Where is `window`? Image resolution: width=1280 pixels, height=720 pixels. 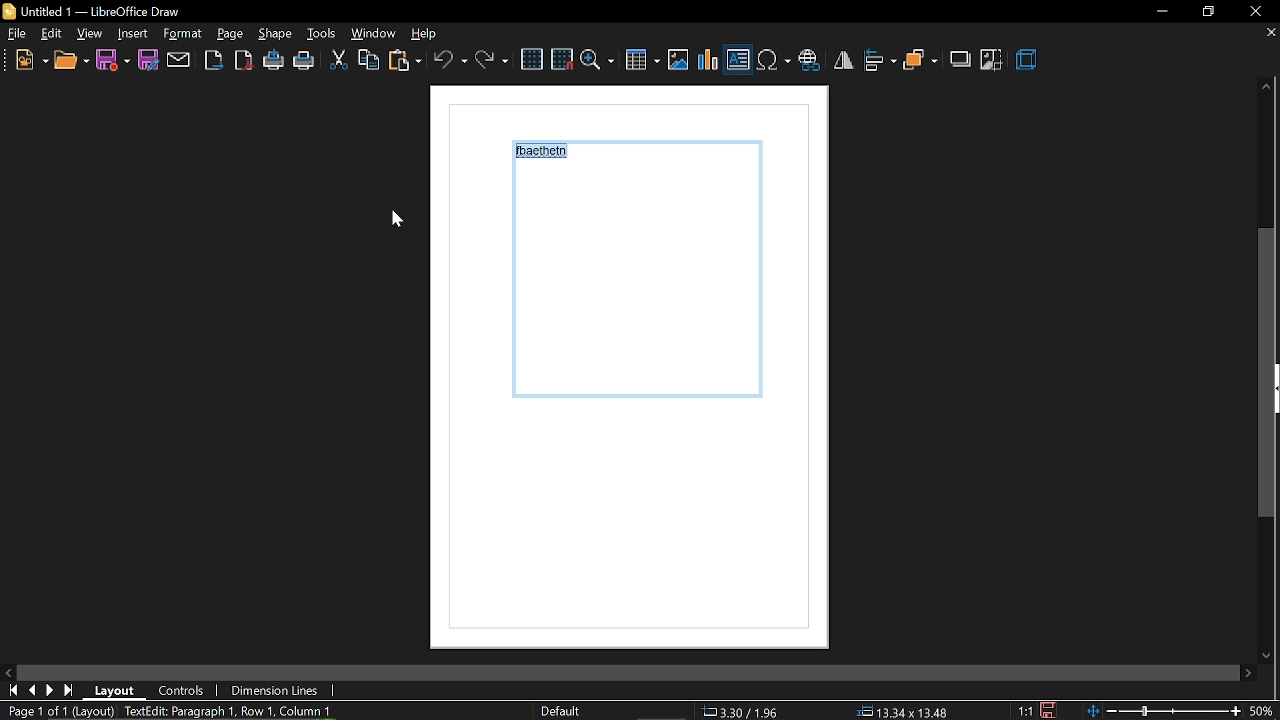 window is located at coordinates (375, 33).